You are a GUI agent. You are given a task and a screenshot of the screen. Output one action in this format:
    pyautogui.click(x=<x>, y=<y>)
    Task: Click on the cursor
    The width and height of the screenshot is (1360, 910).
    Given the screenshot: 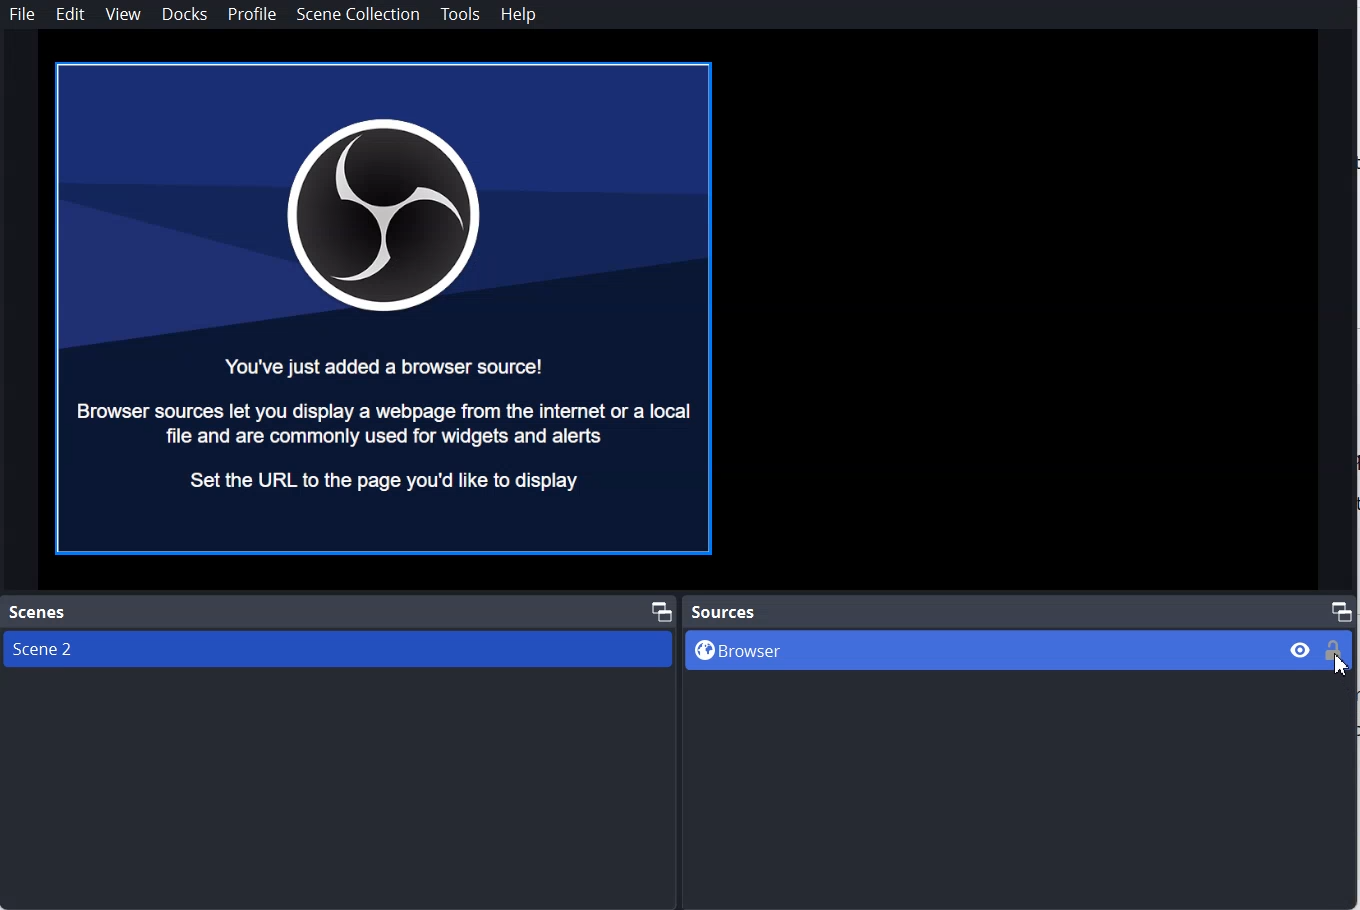 What is the action you would take?
    pyautogui.click(x=1339, y=673)
    